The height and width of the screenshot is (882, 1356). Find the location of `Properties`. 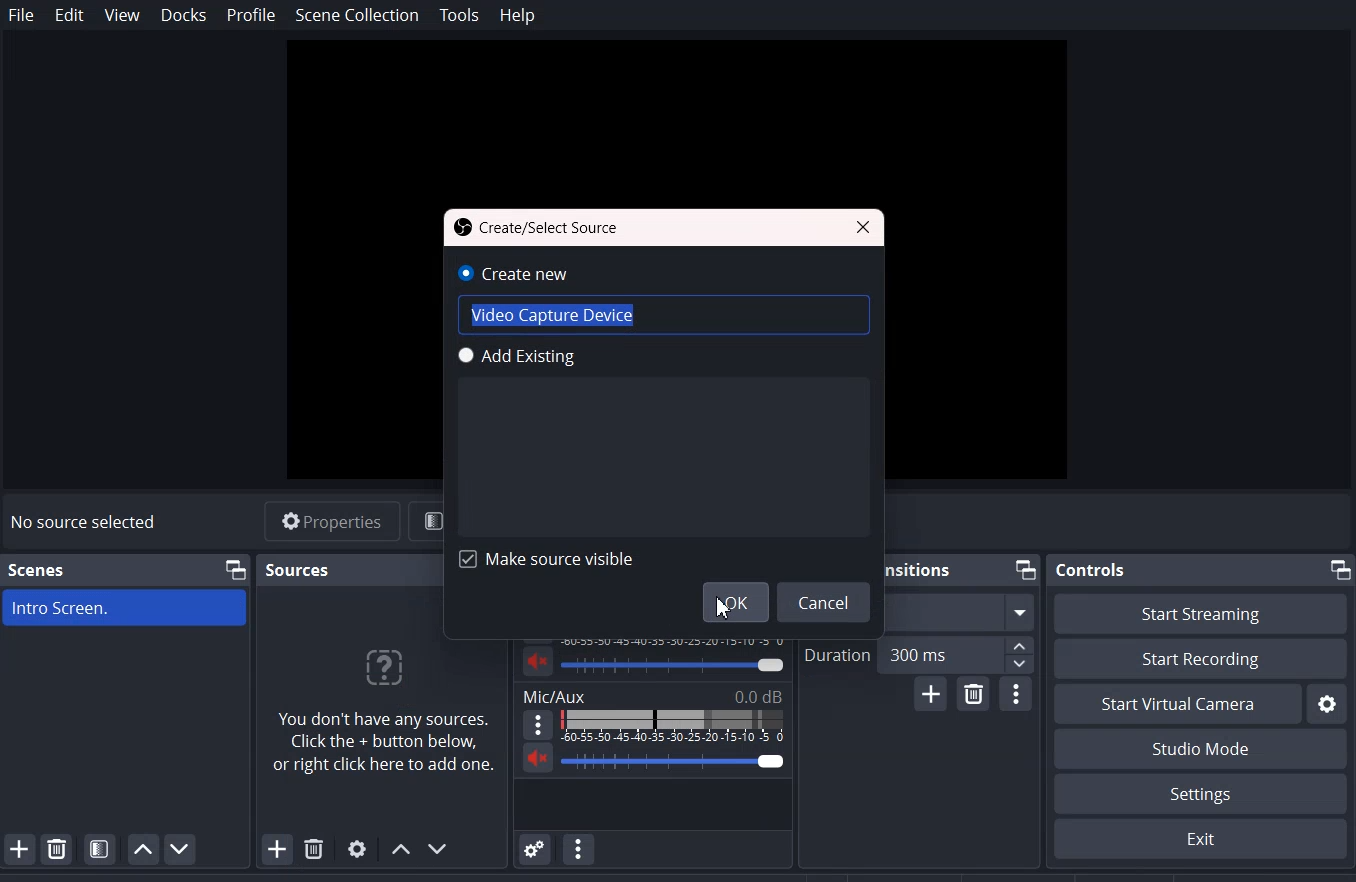

Properties is located at coordinates (331, 520).